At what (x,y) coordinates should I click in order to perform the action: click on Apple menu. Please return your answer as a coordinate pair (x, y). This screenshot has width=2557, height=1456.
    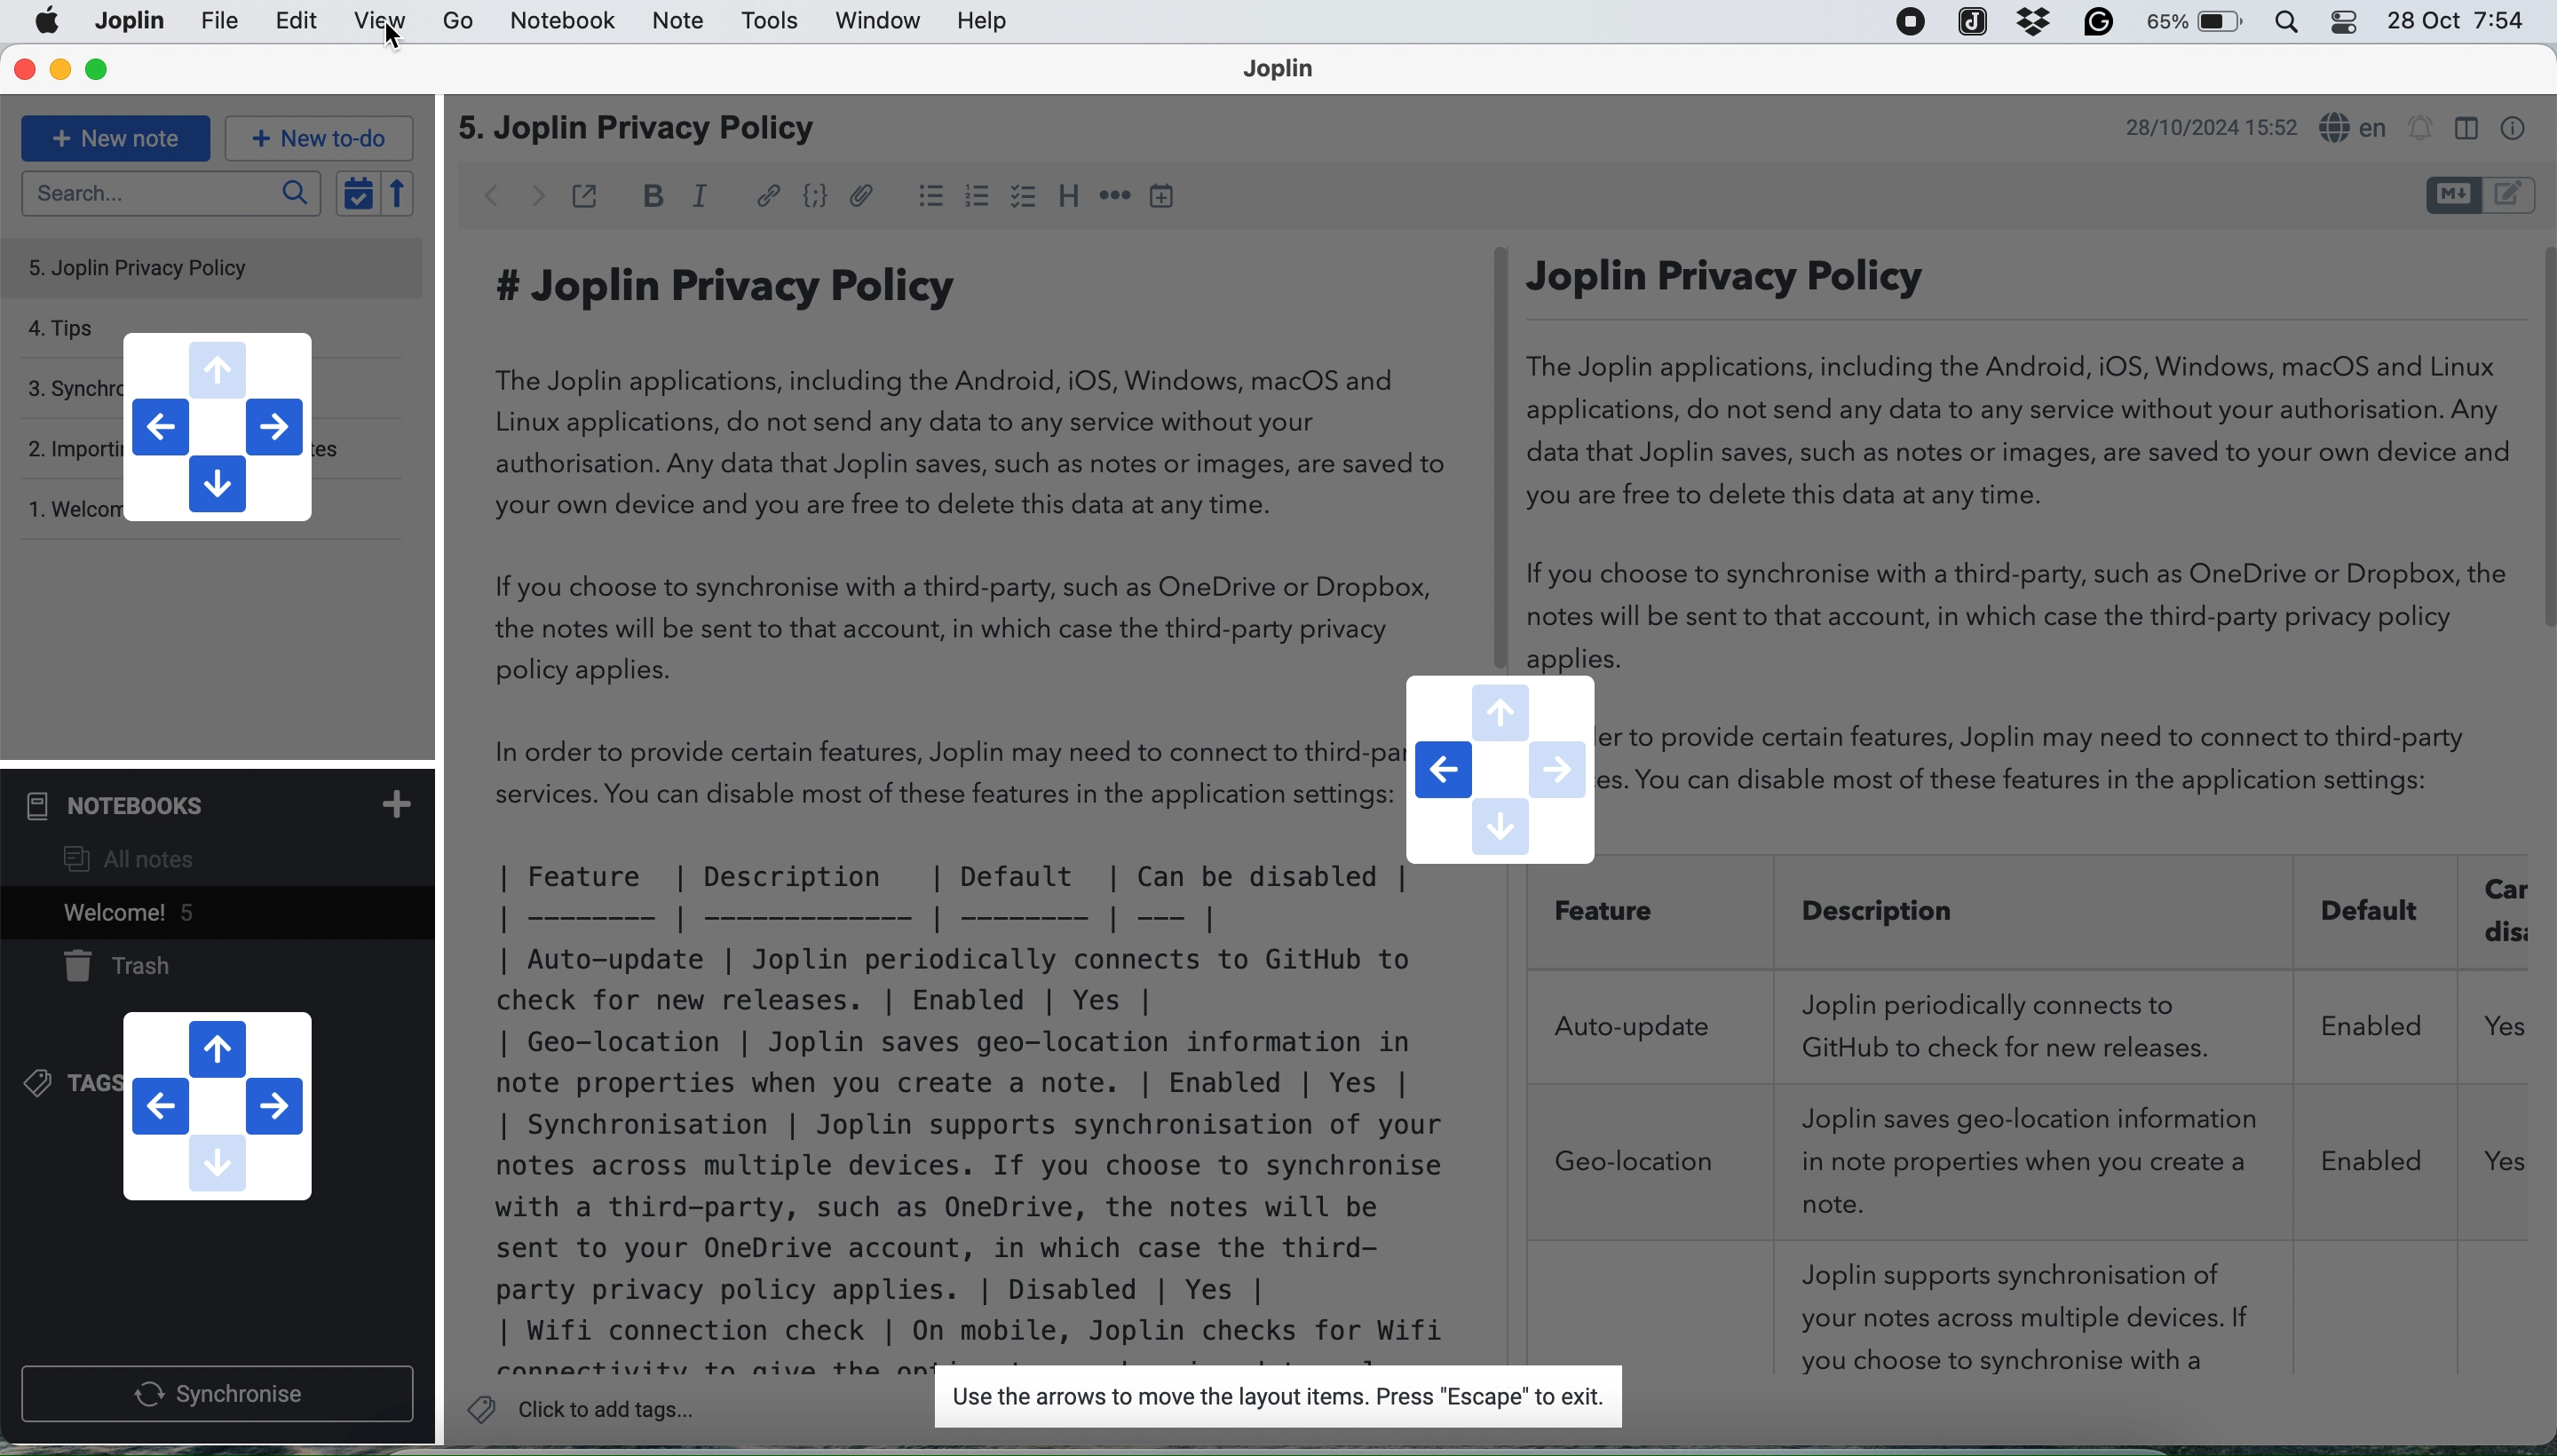
    Looking at the image, I should click on (49, 21).